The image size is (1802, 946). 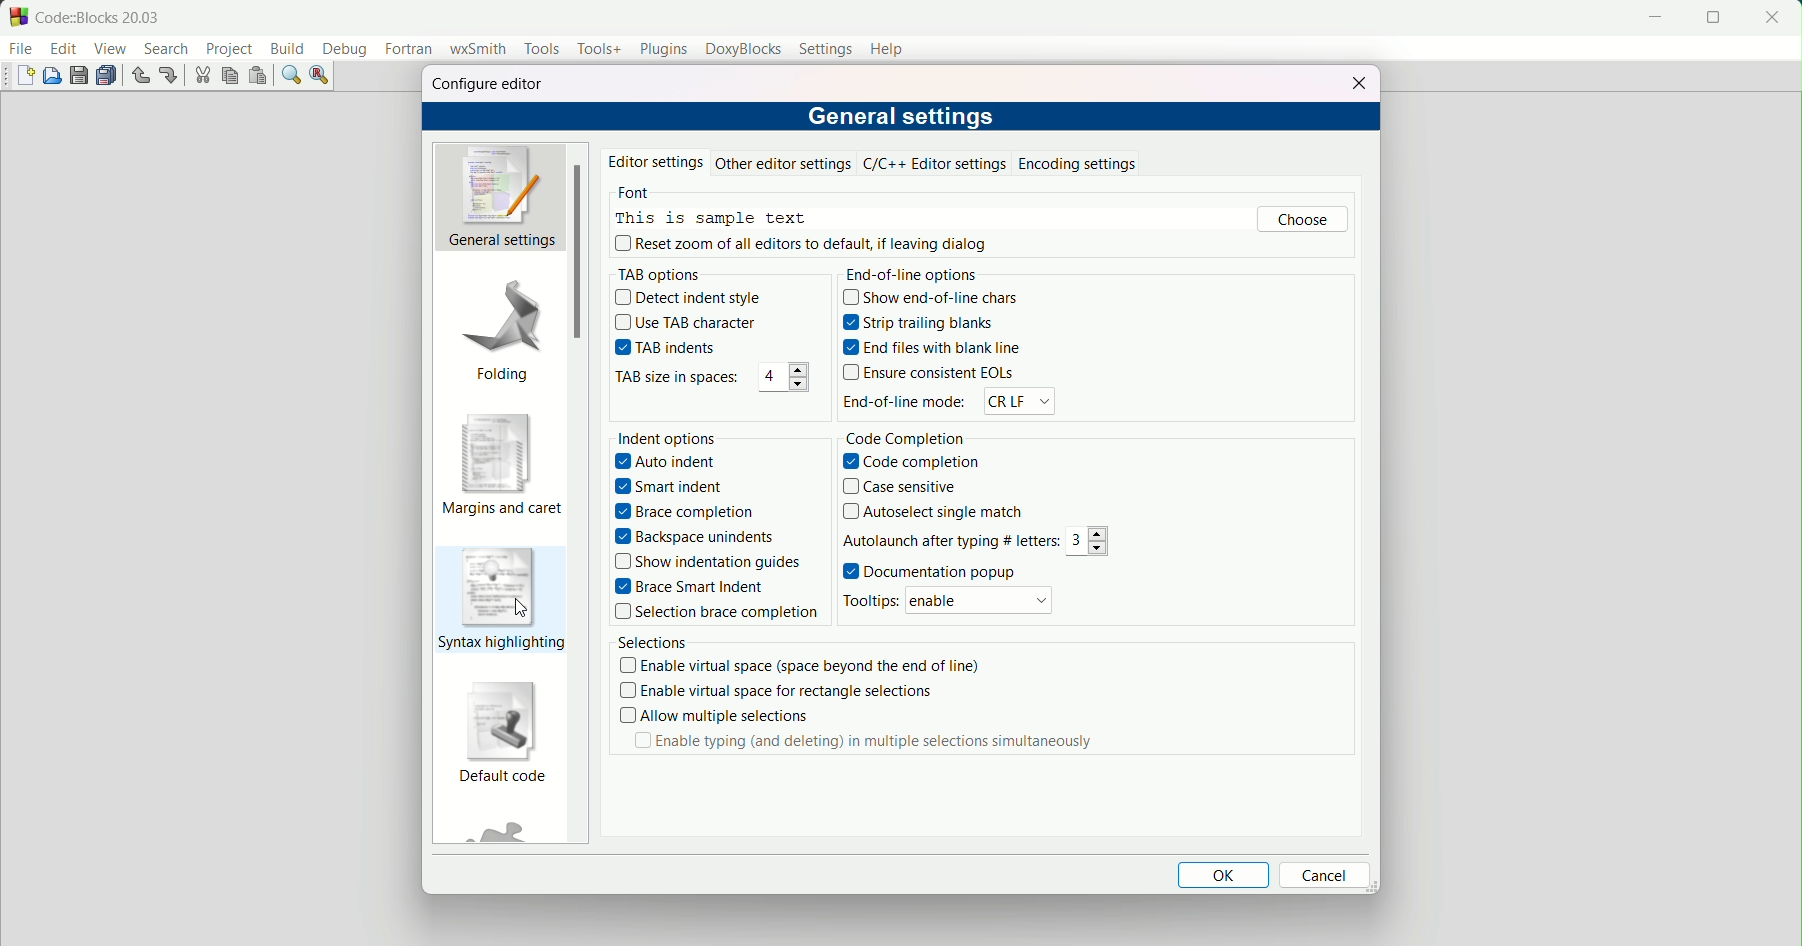 What do you see at coordinates (805, 243) in the screenshot?
I see `reset zoom` at bounding box center [805, 243].